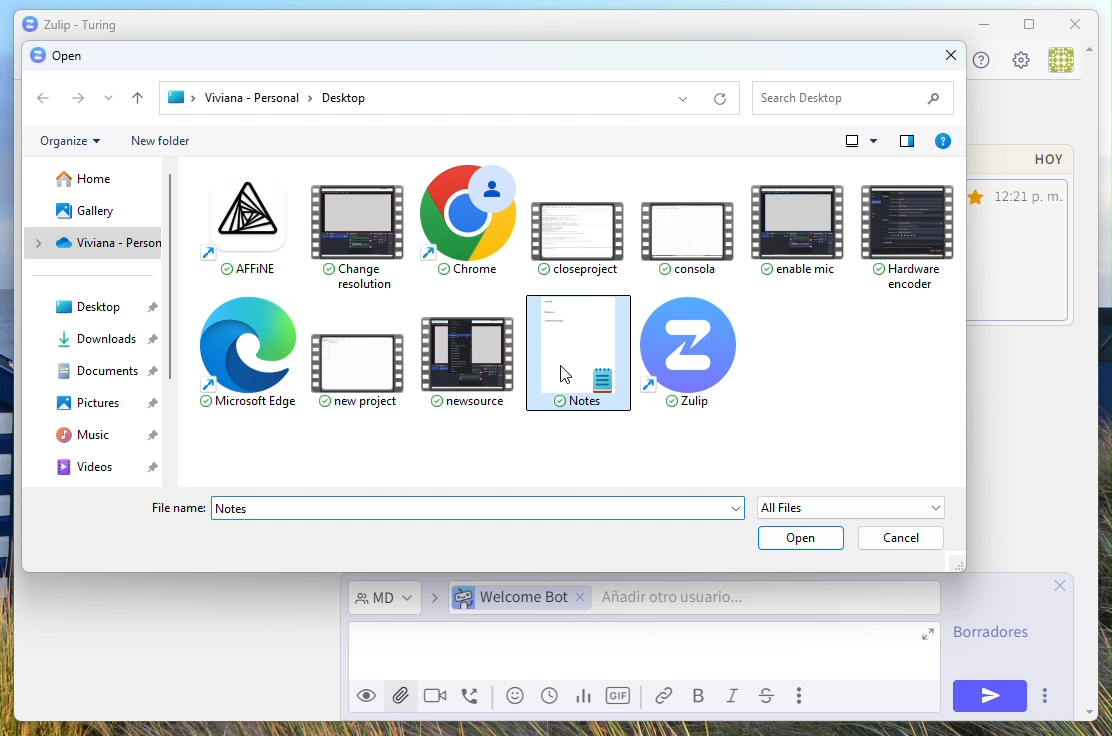 This screenshot has height=736, width=1112. I want to click on Open, so click(55, 55).